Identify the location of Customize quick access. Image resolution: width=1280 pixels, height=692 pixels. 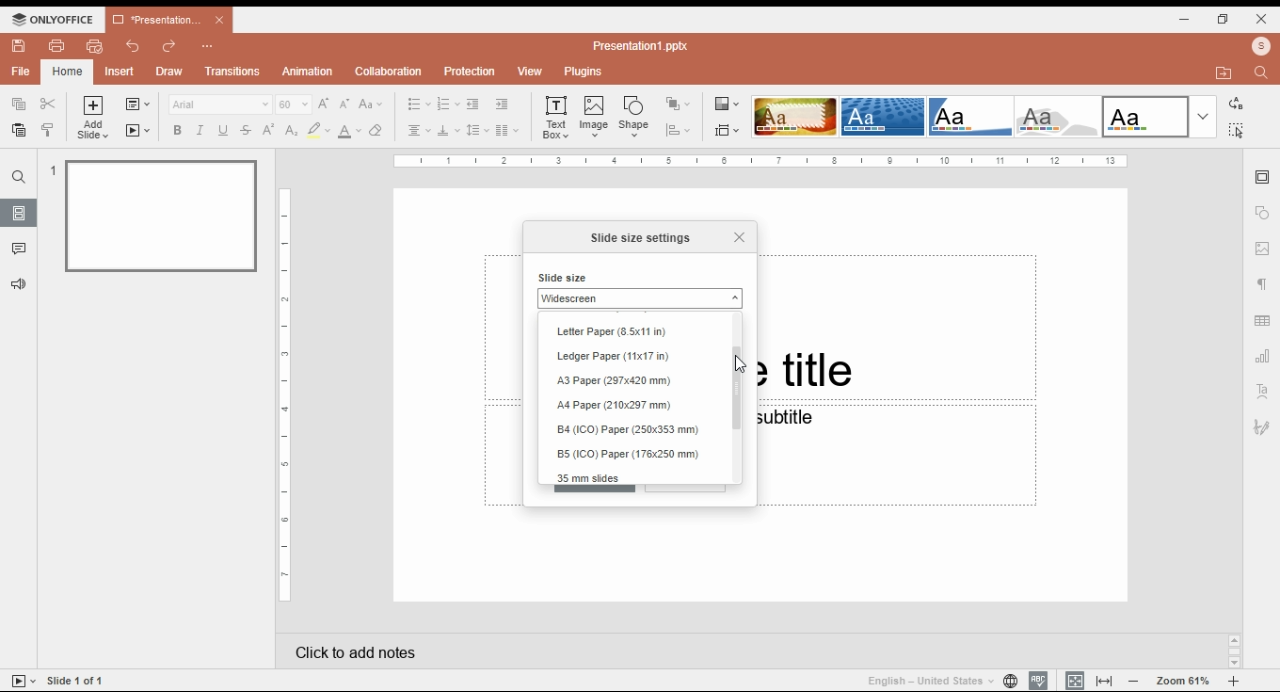
(208, 46).